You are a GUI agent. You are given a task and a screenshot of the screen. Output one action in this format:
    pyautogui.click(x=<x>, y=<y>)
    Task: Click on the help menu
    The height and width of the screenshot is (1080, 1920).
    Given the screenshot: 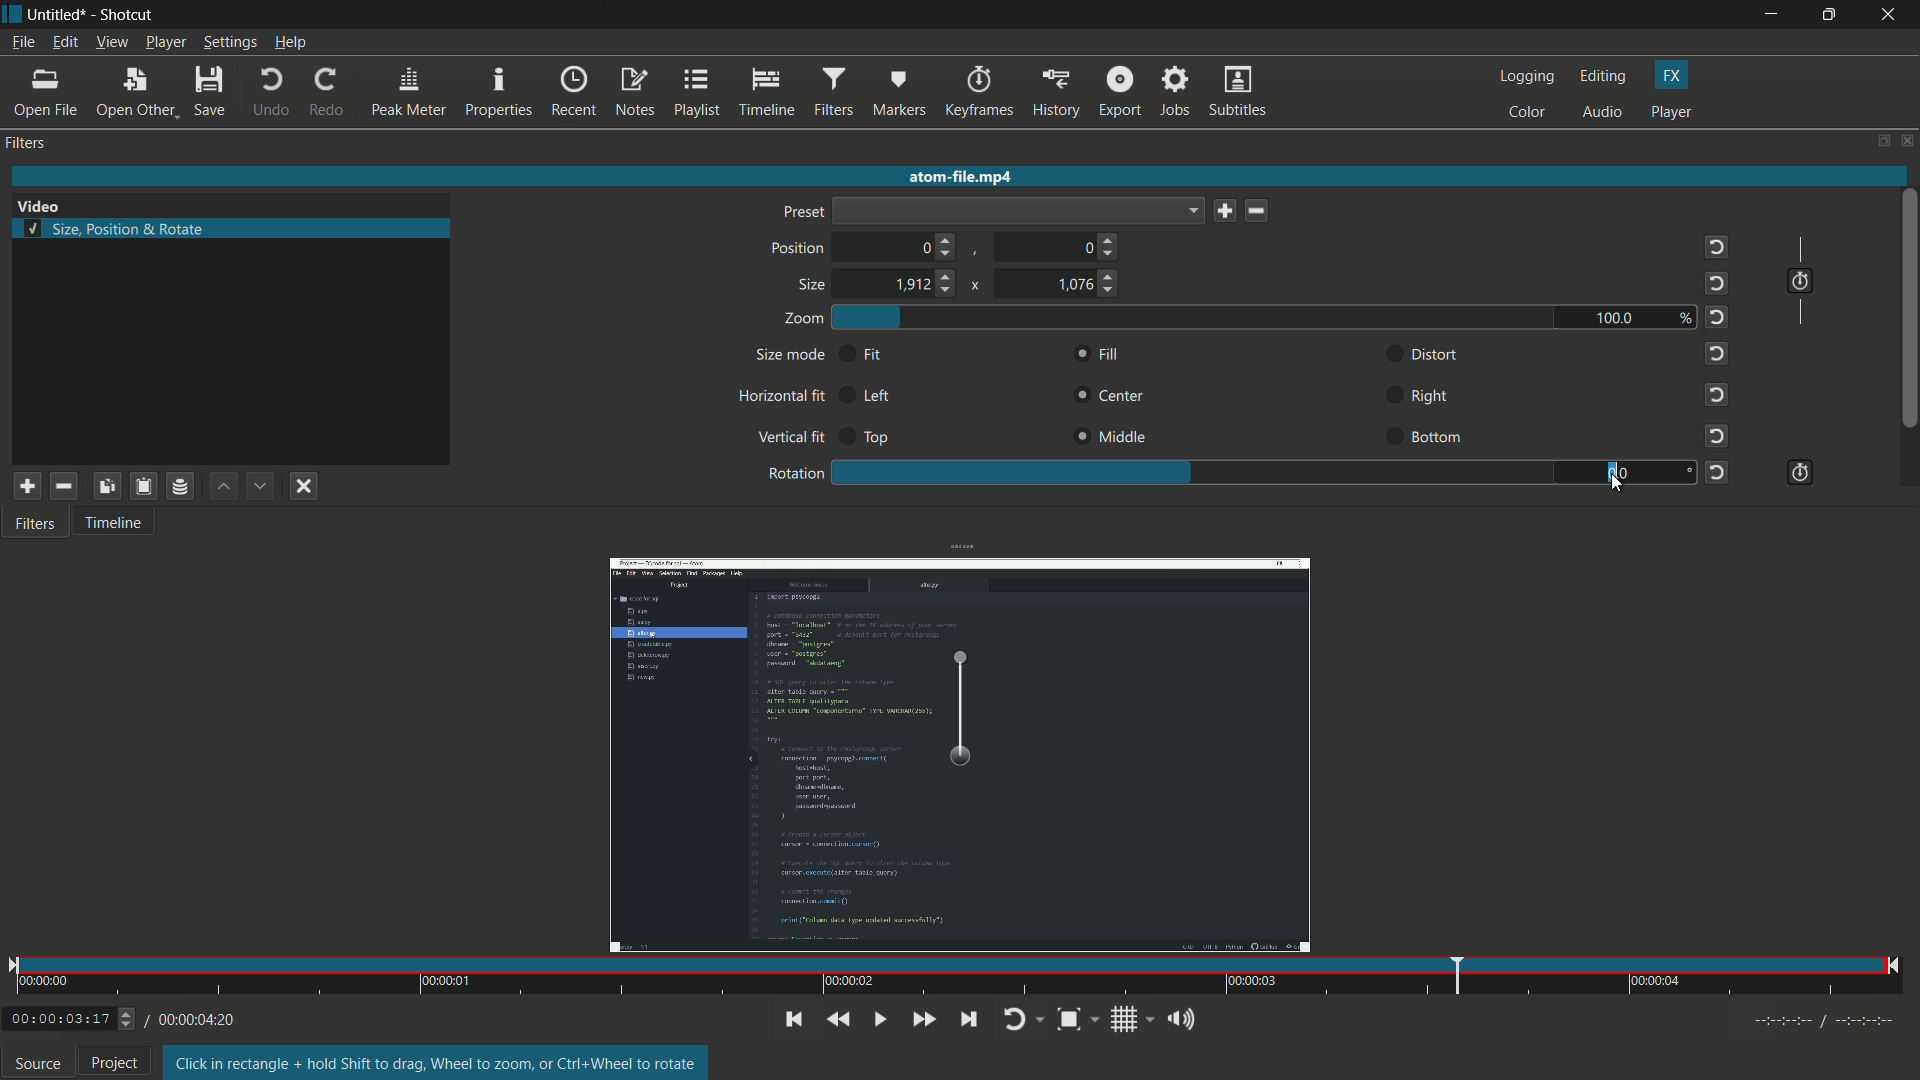 What is the action you would take?
    pyautogui.click(x=292, y=43)
    